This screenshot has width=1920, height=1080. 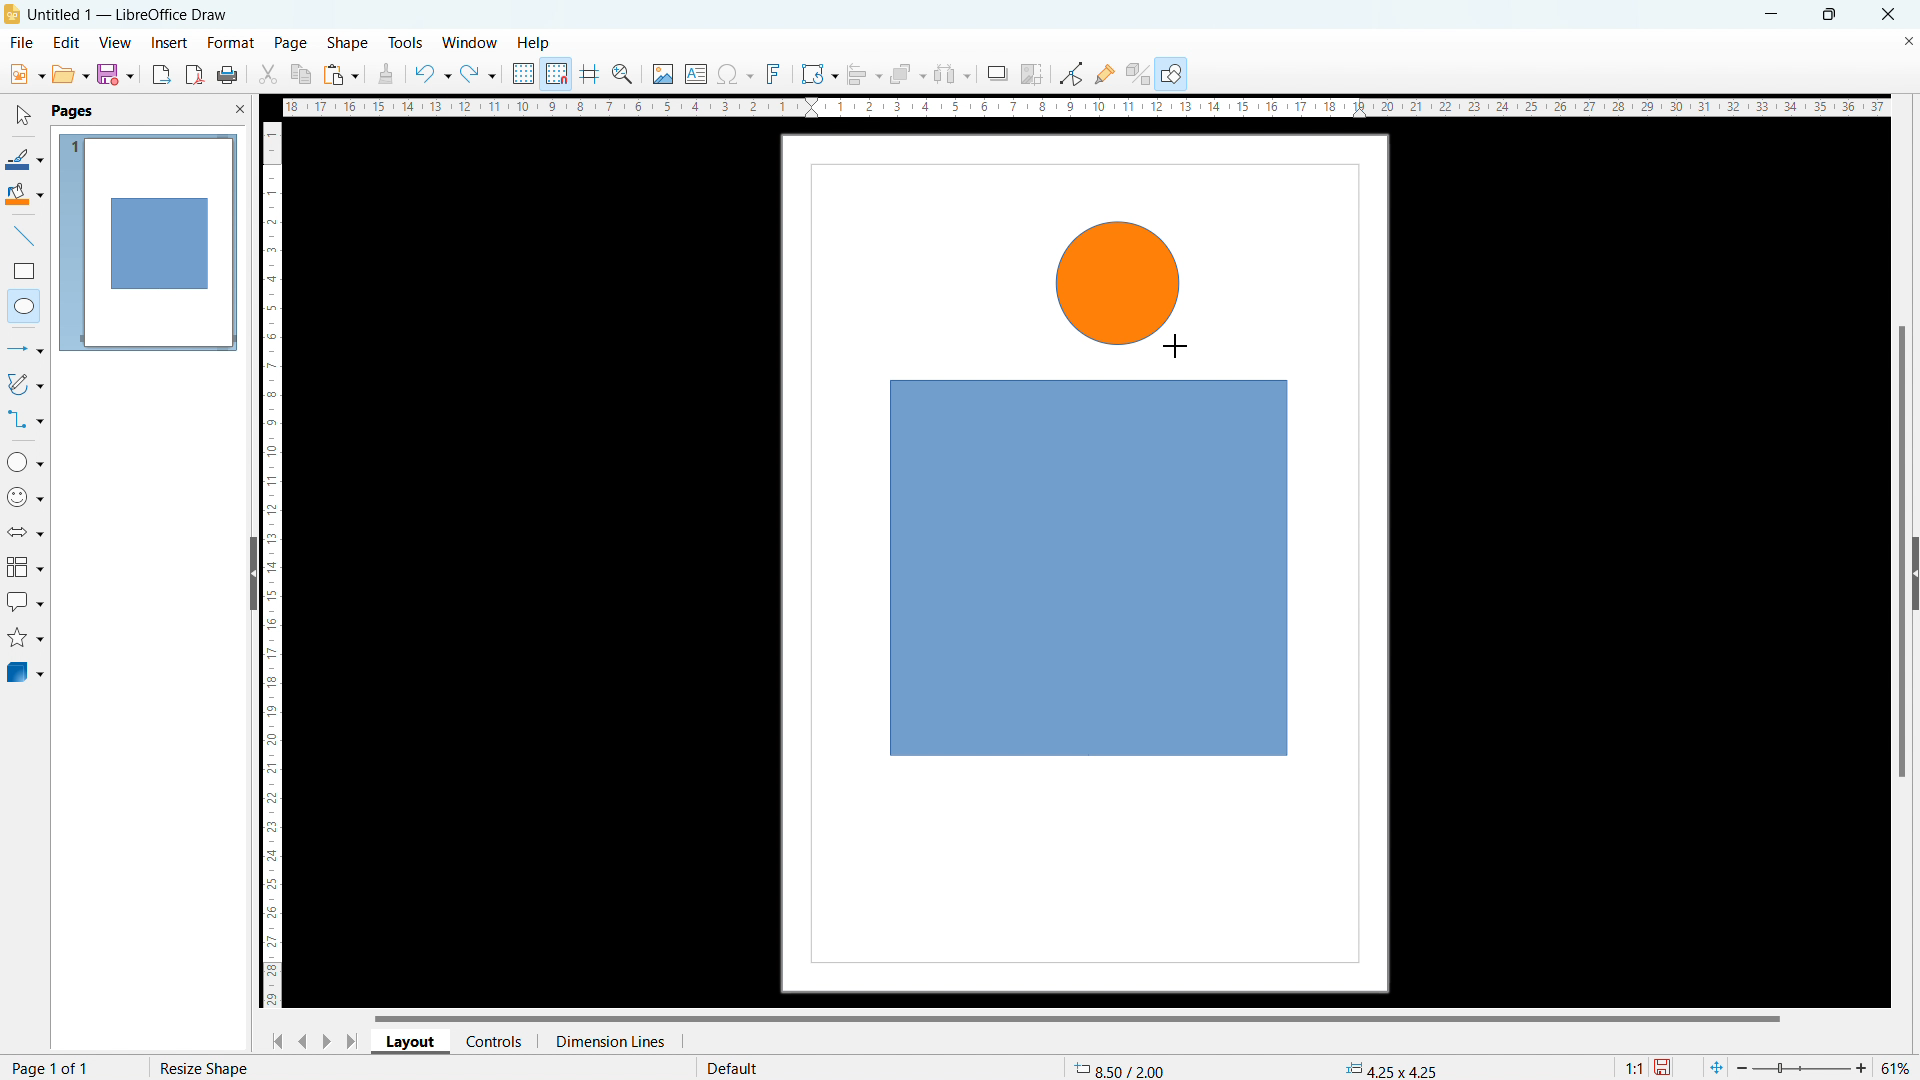 What do you see at coordinates (1073, 72) in the screenshot?
I see `toggle point edit mode` at bounding box center [1073, 72].